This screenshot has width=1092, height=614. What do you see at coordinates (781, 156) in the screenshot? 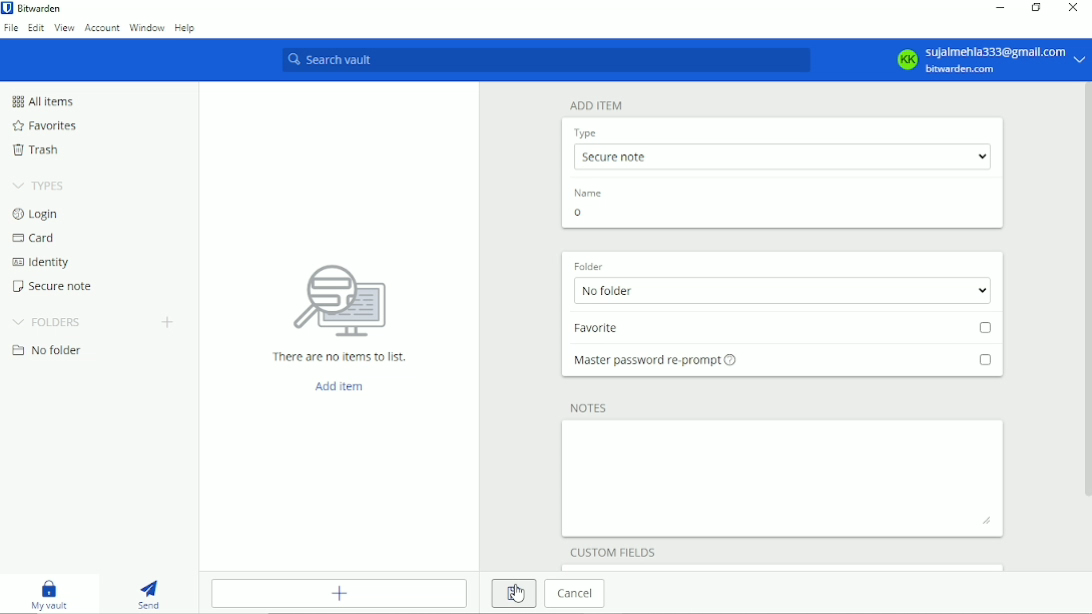
I see `Secure note` at bounding box center [781, 156].